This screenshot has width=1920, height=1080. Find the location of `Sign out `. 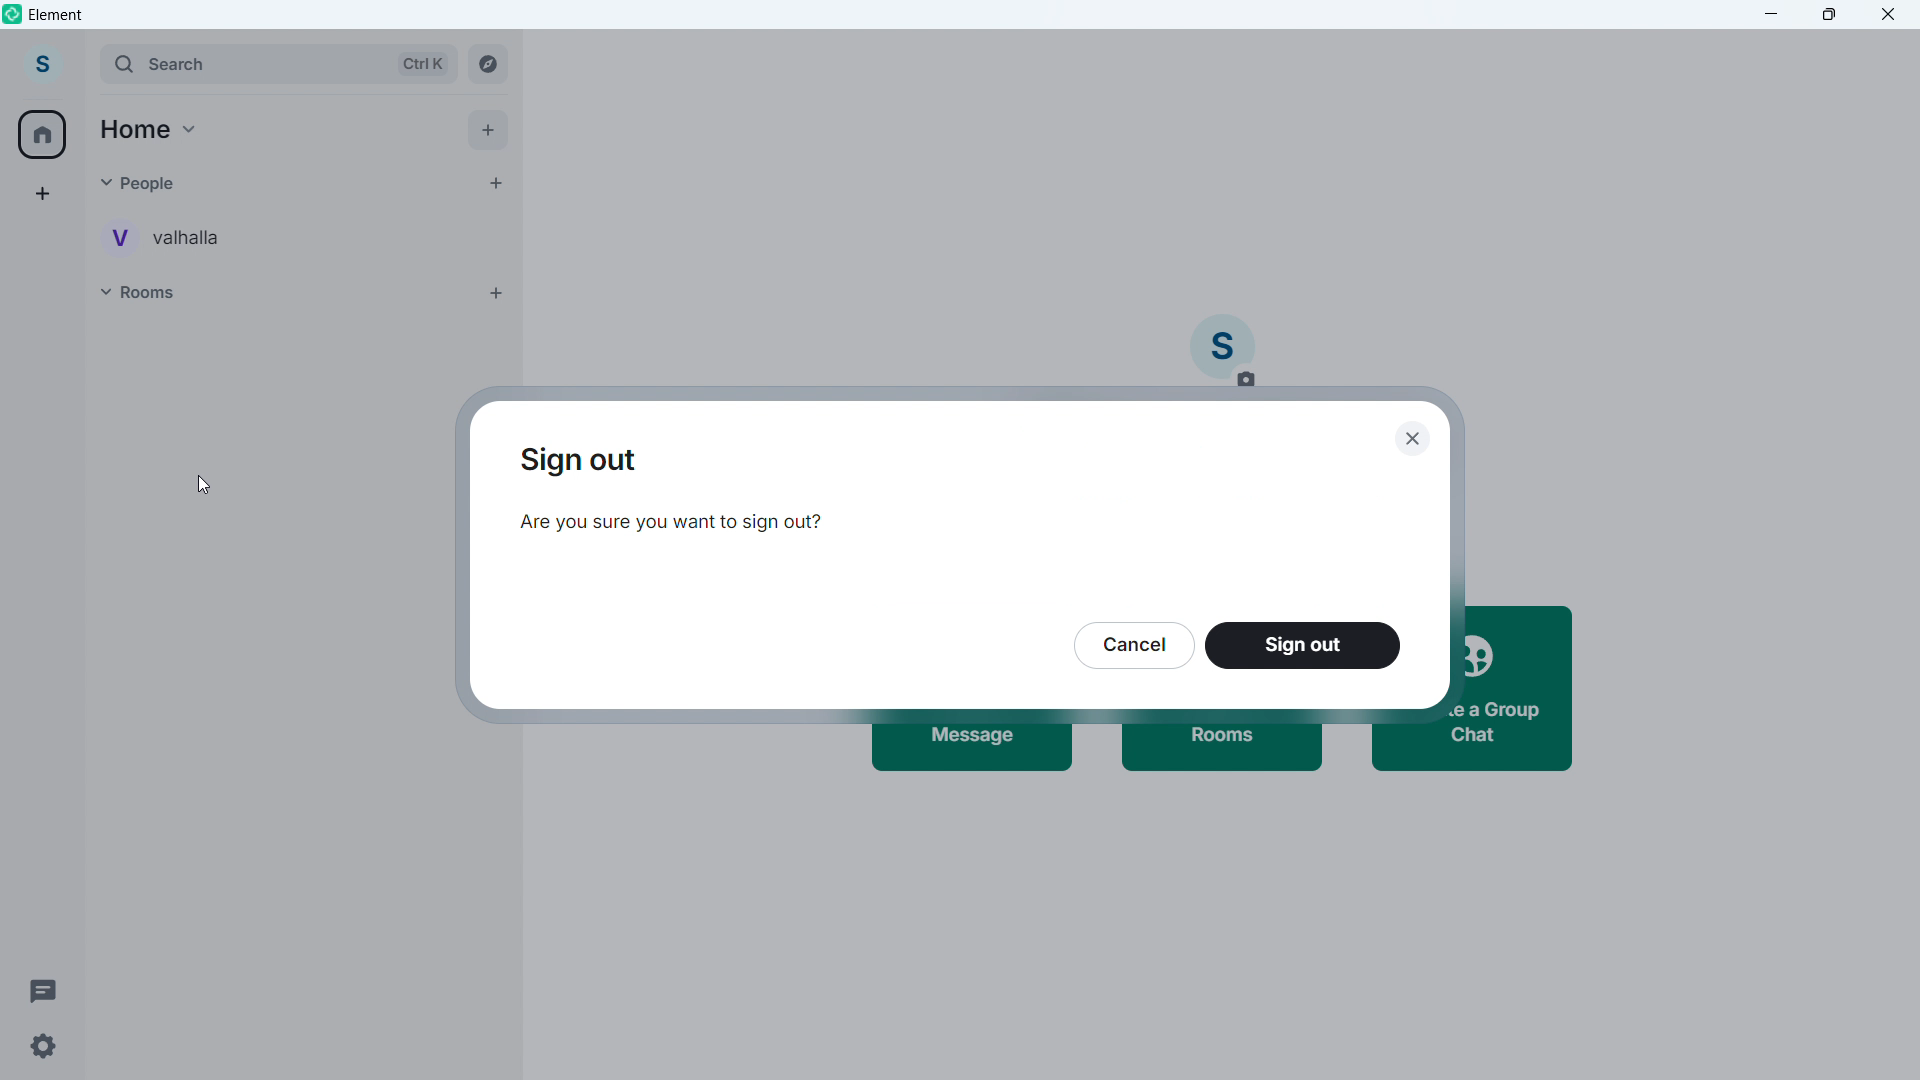

Sign out  is located at coordinates (588, 461).